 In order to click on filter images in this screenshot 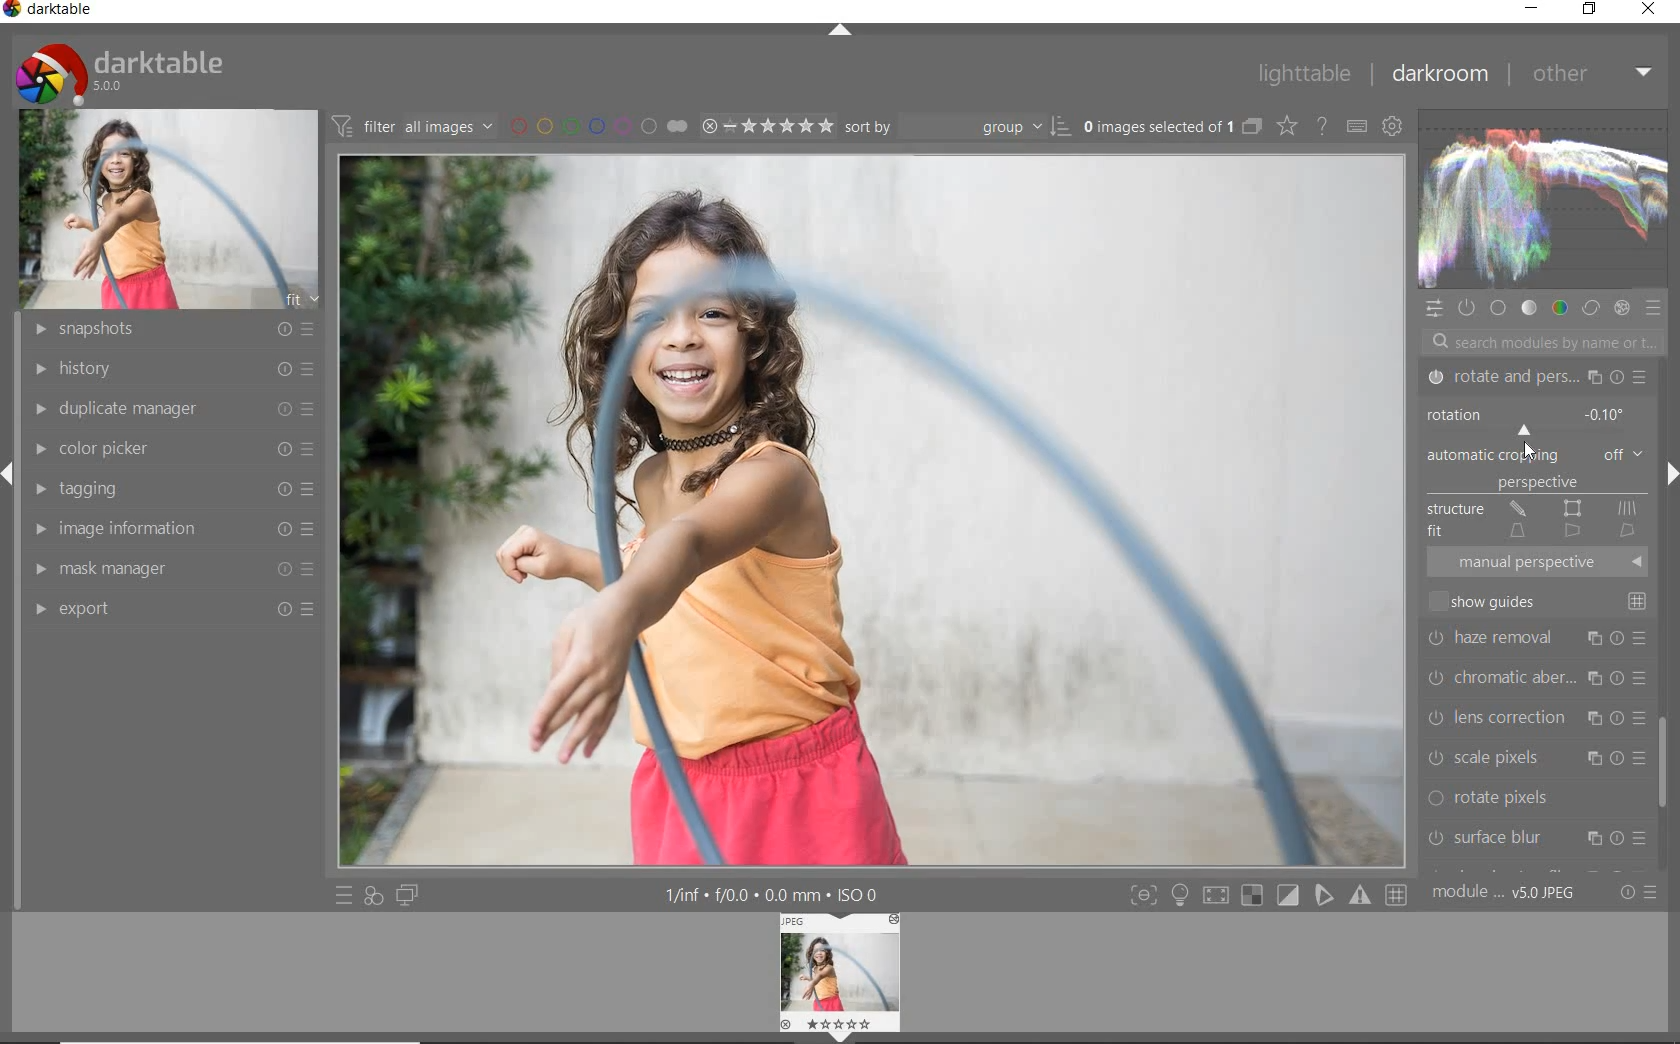, I will do `click(412, 125)`.